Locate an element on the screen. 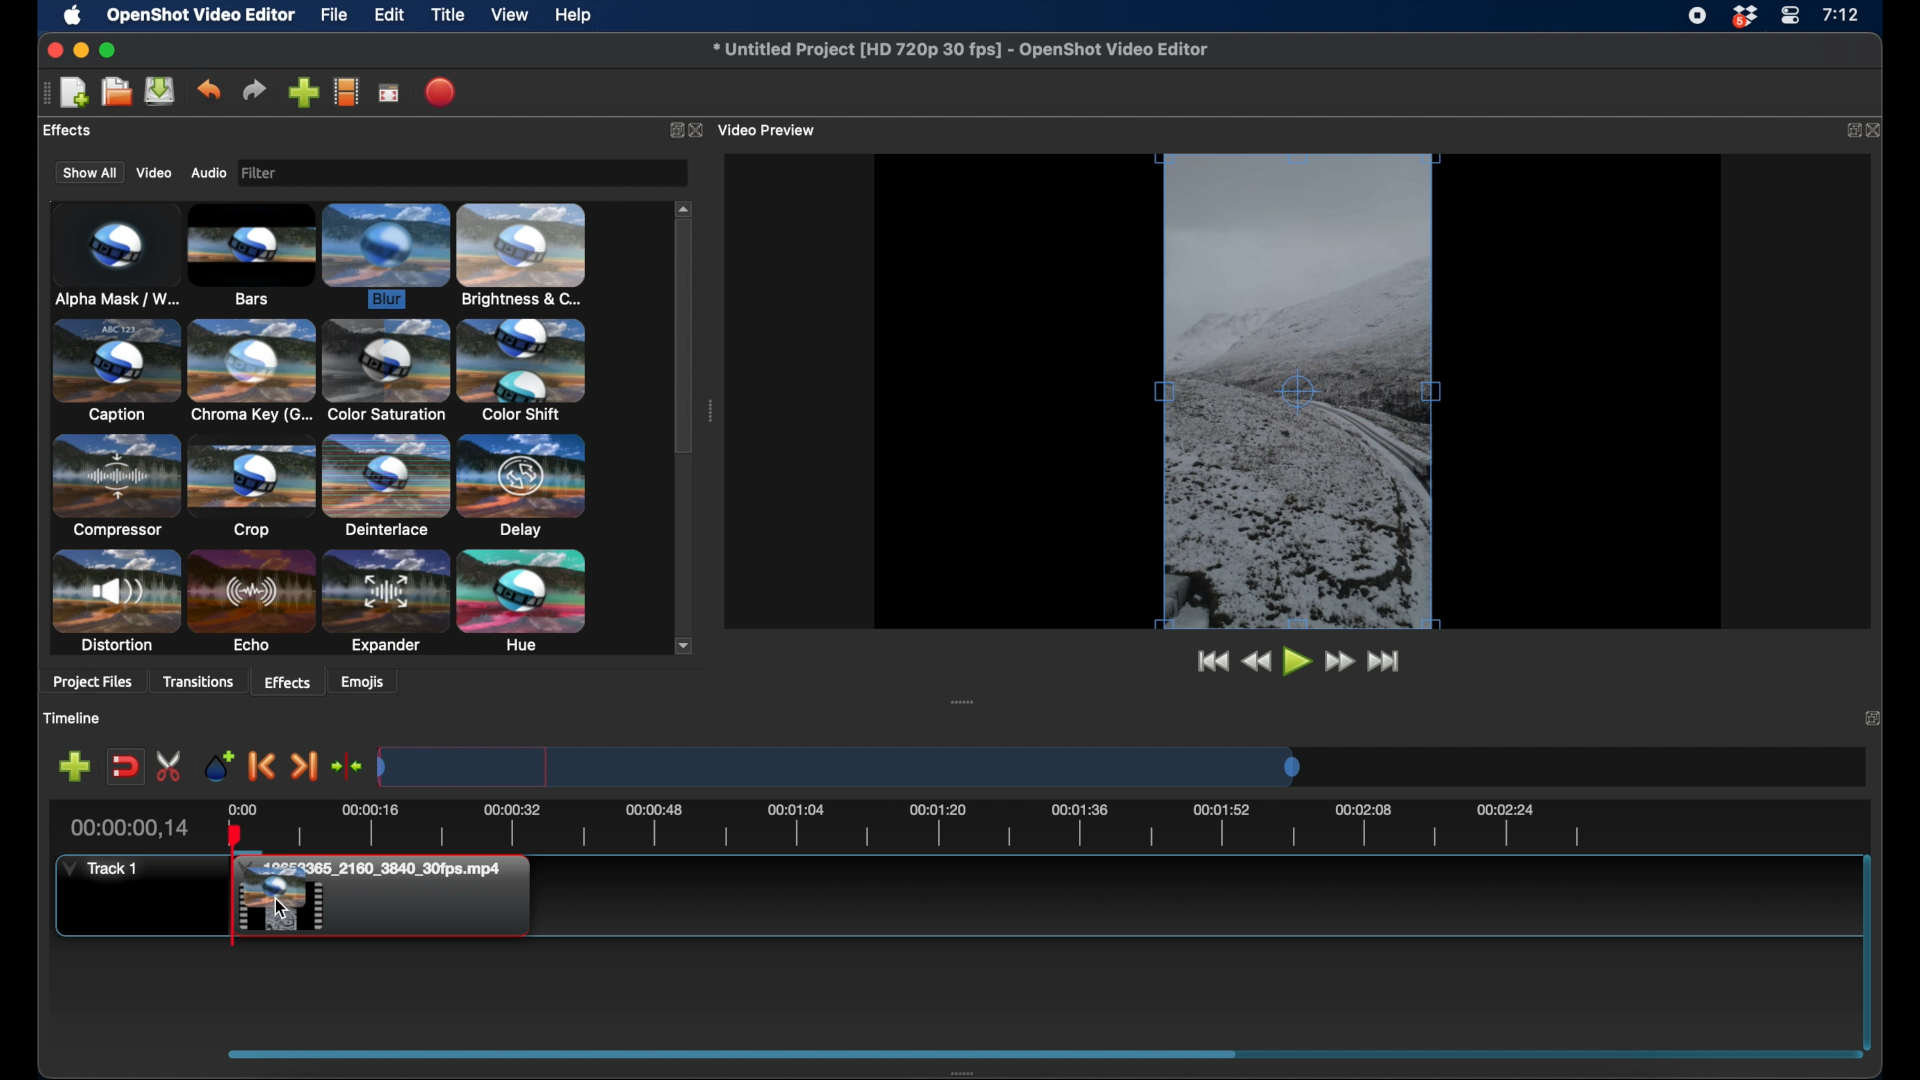 This screenshot has width=1920, height=1080. video is located at coordinates (151, 173).